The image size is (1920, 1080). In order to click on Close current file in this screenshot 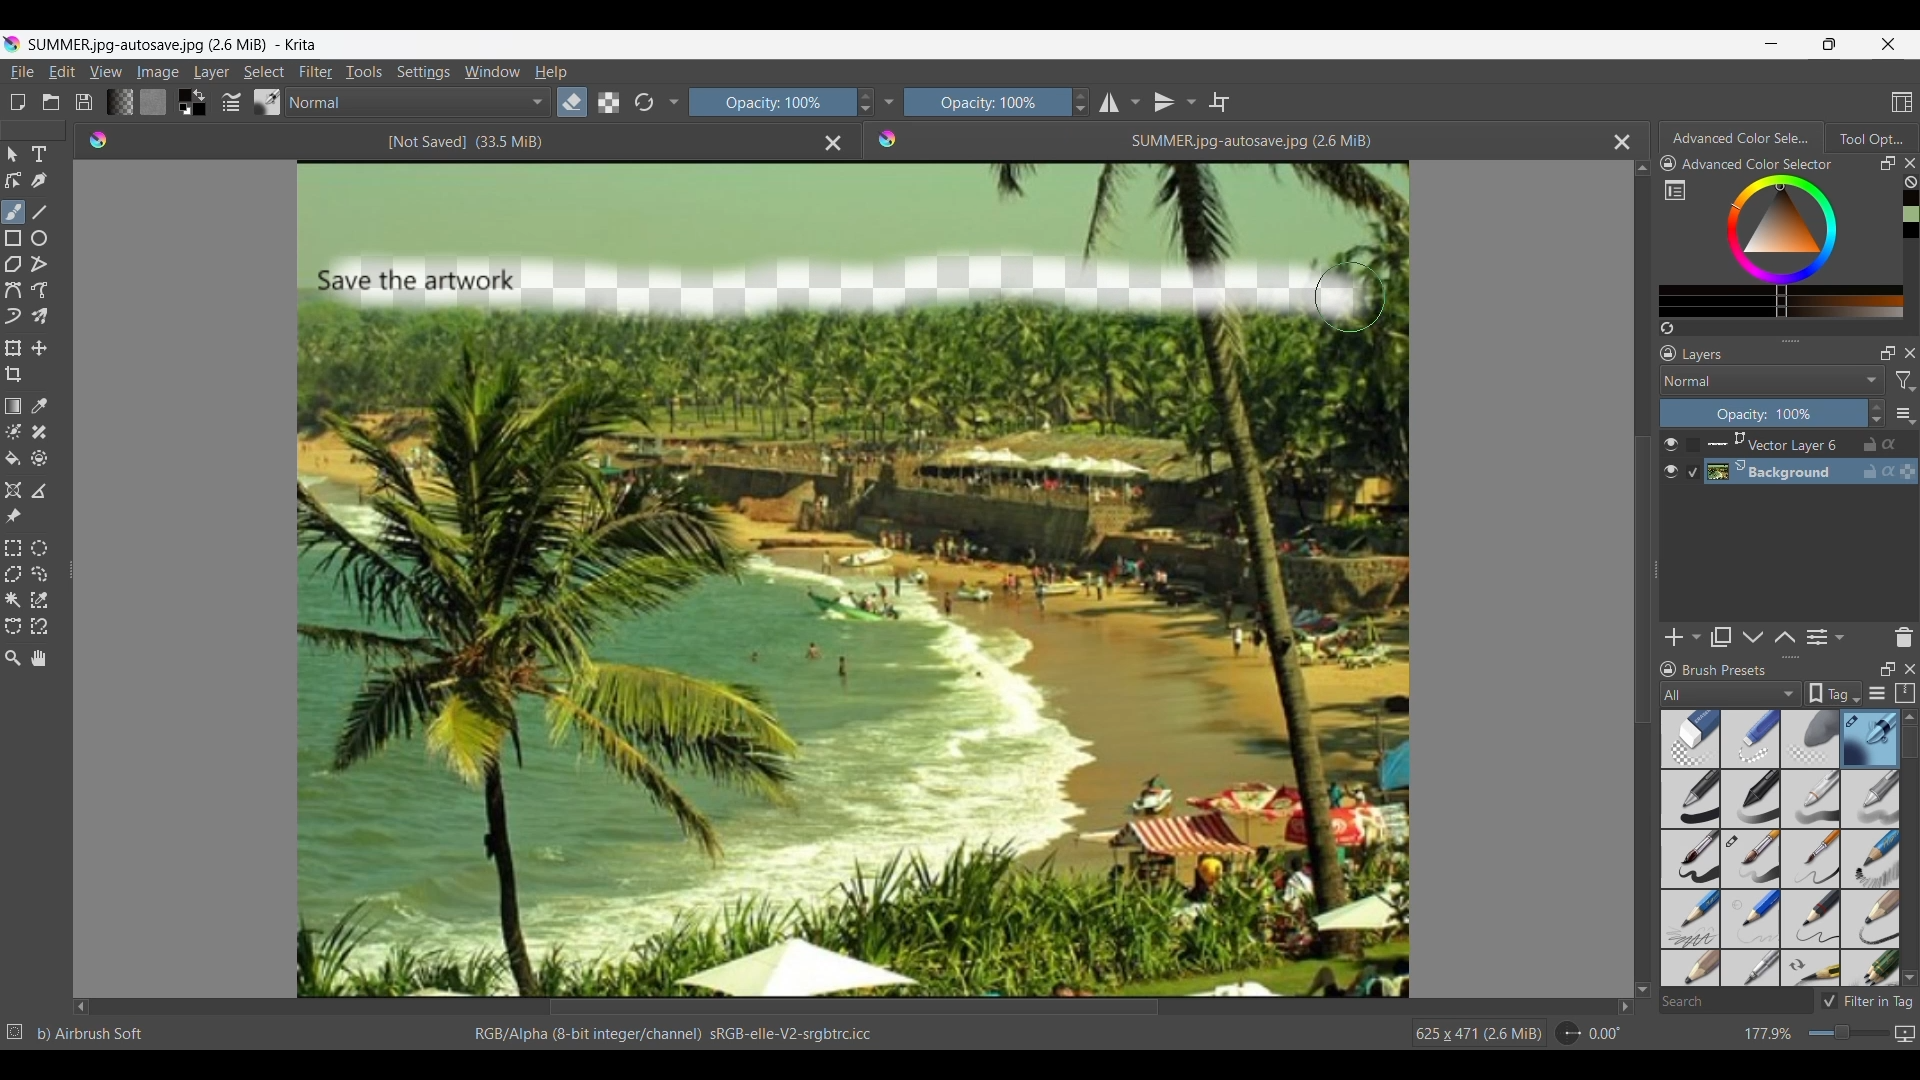, I will do `click(1623, 142)`.